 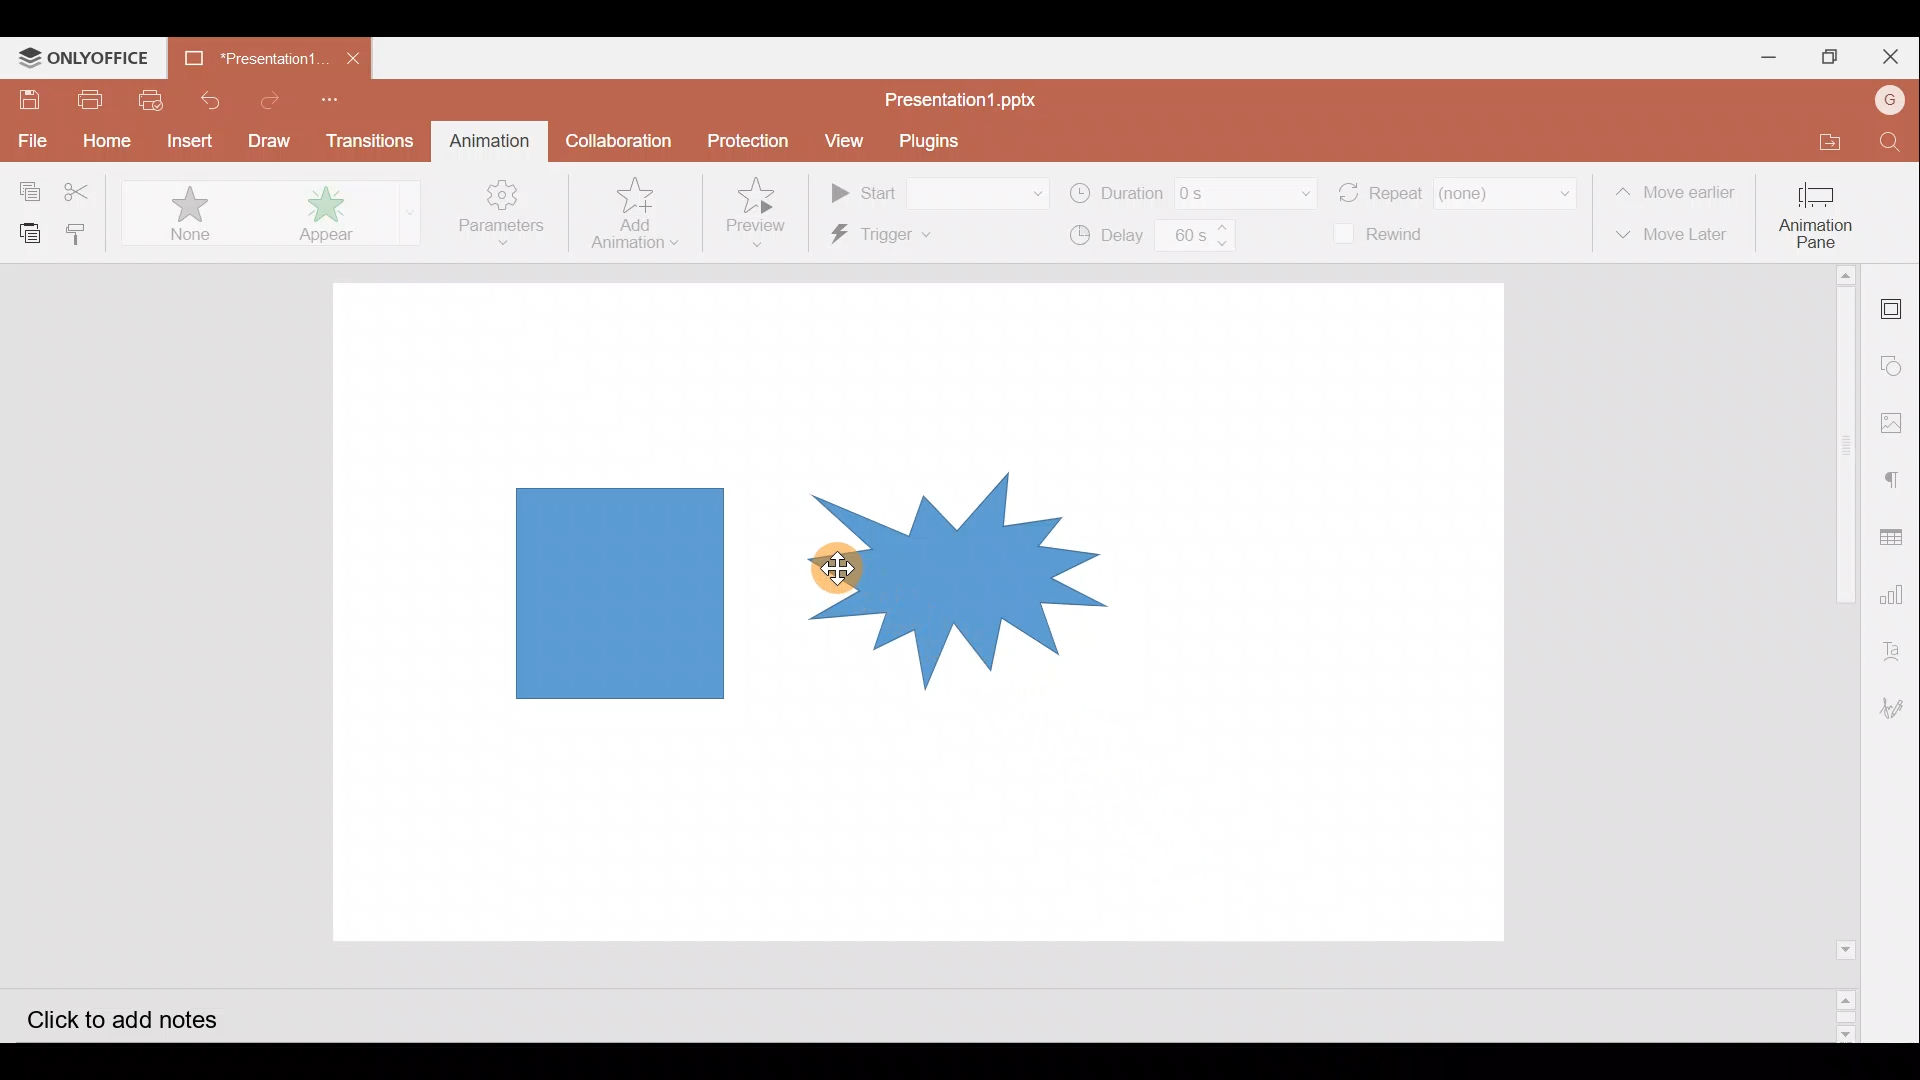 I want to click on Plugins, so click(x=929, y=140).